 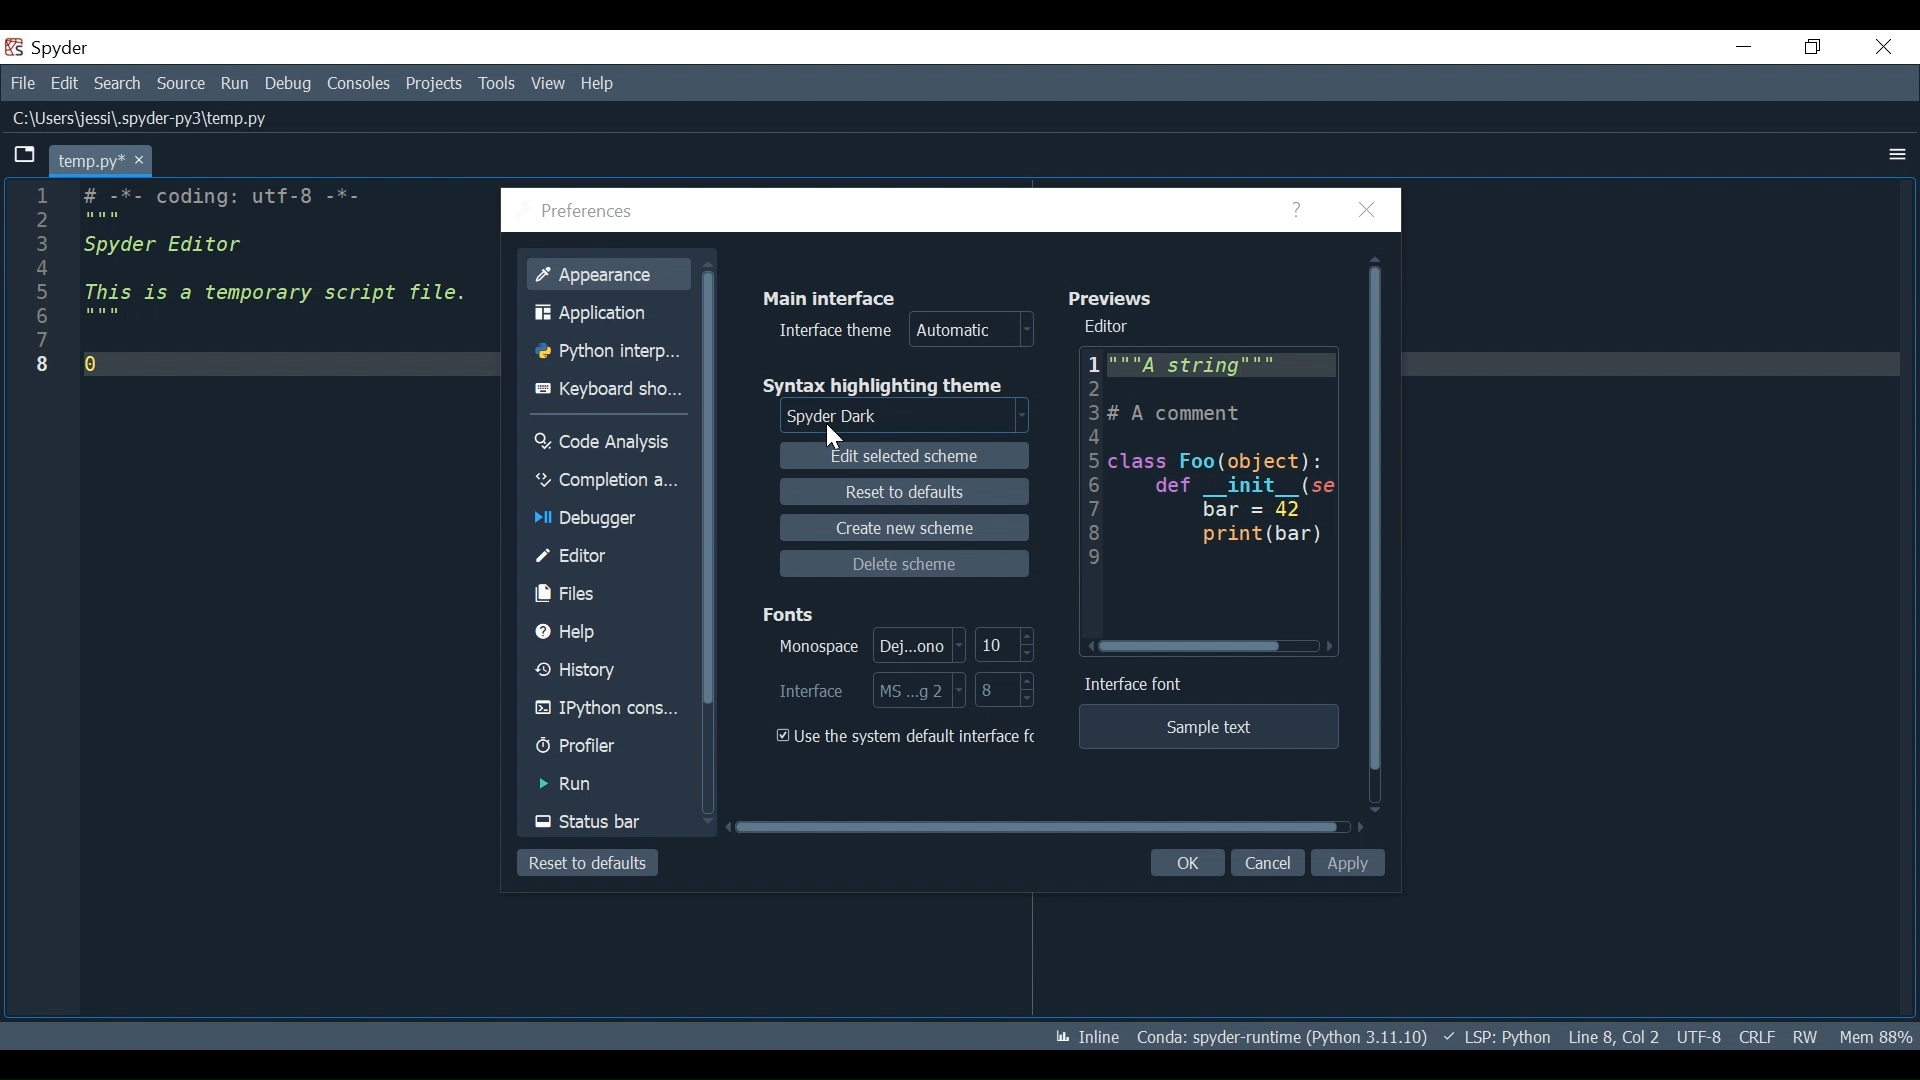 I want to click on Edit, so click(x=67, y=83).